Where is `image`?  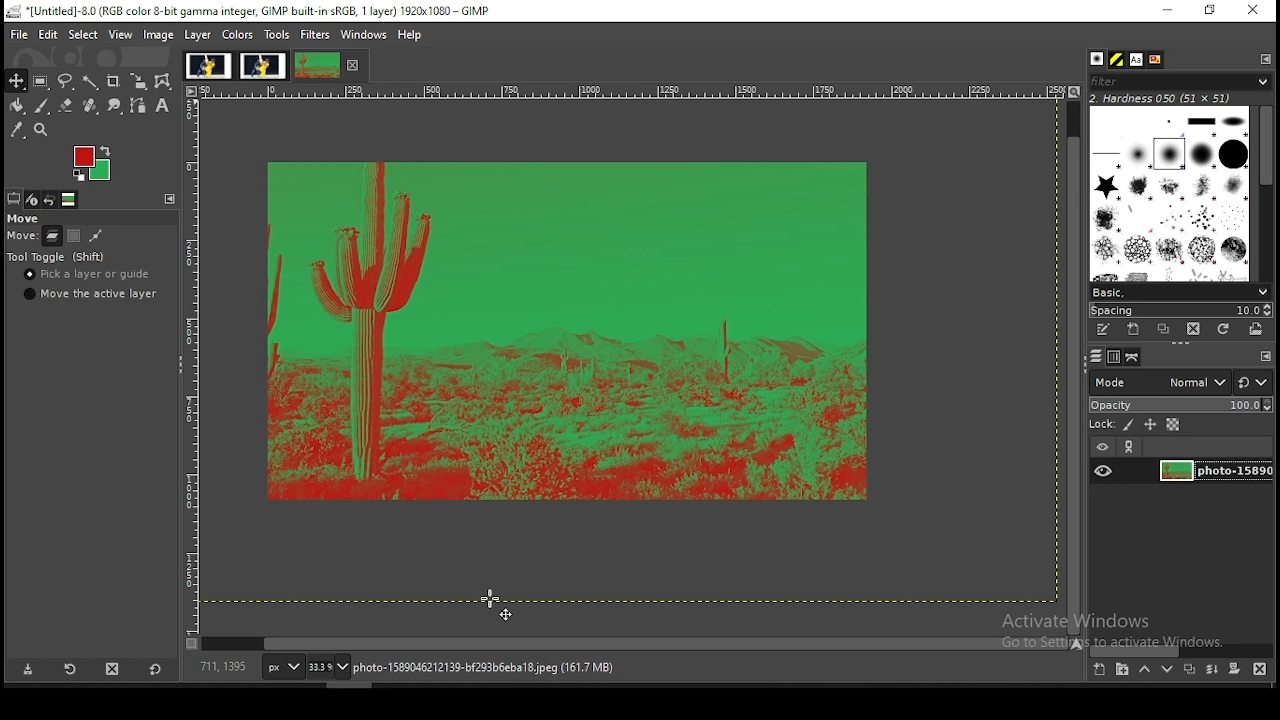 image is located at coordinates (317, 65).